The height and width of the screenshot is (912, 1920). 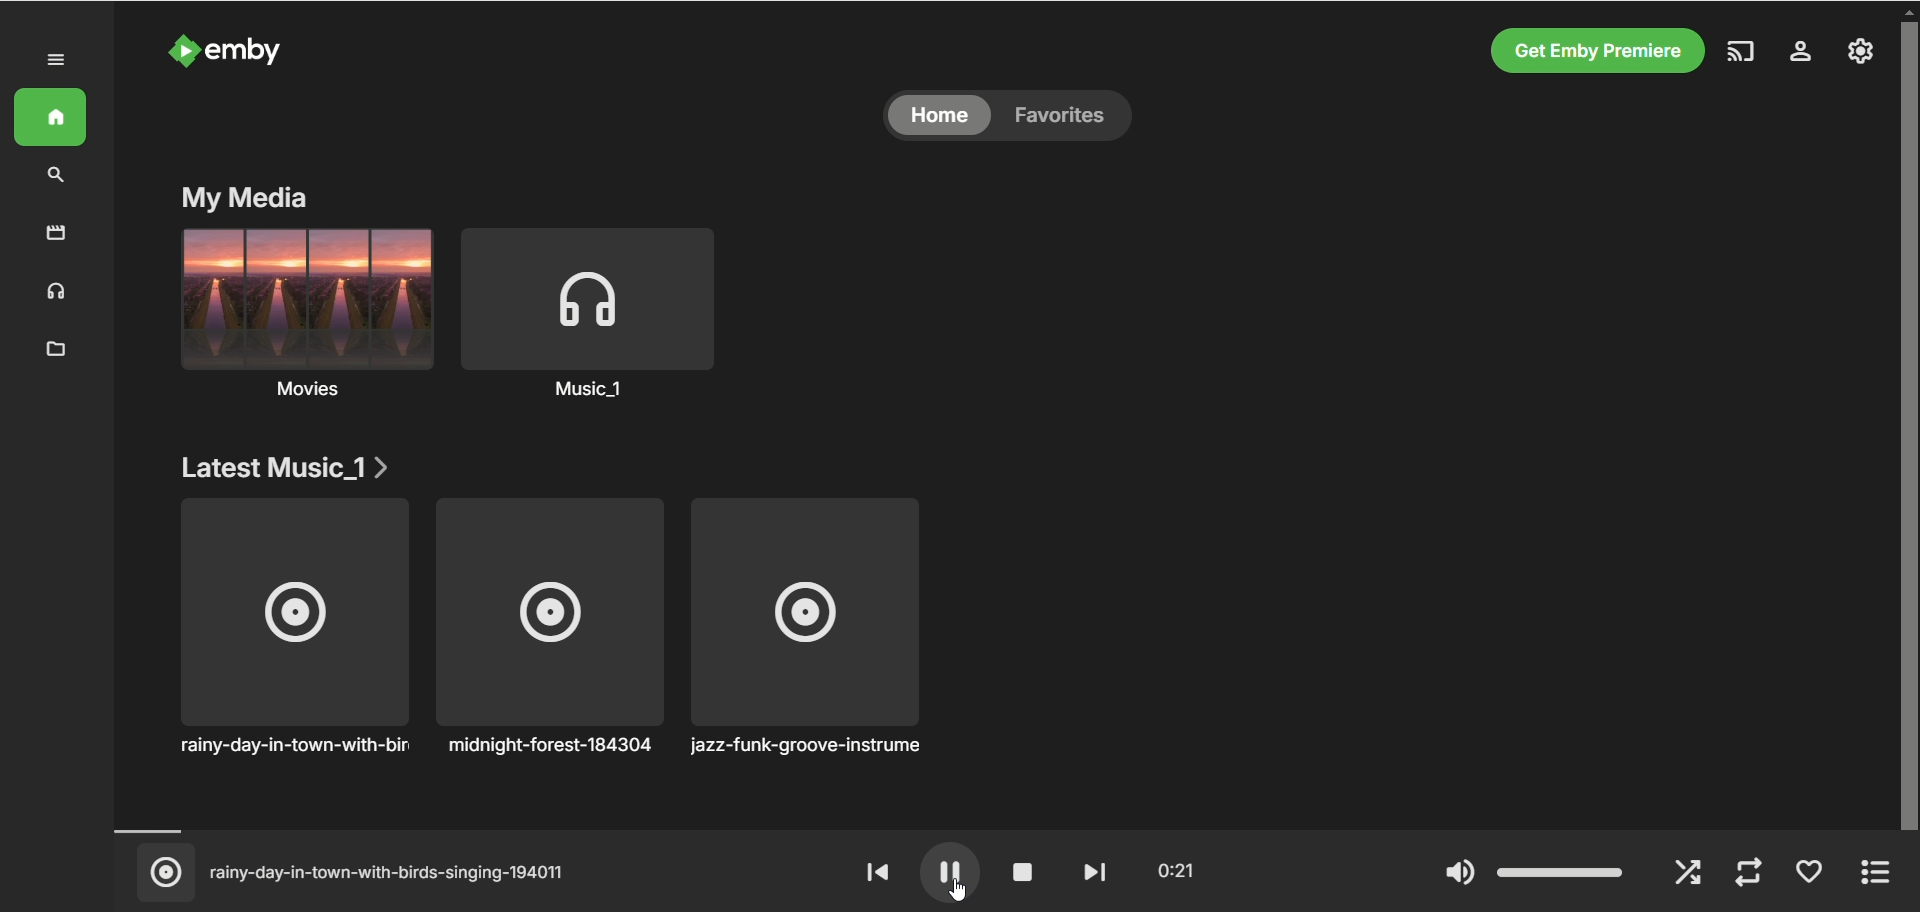 What do you see at coordinates (1742, 53) in the screenshot?
I see `play on another device` at bounding box center [1742, 53].